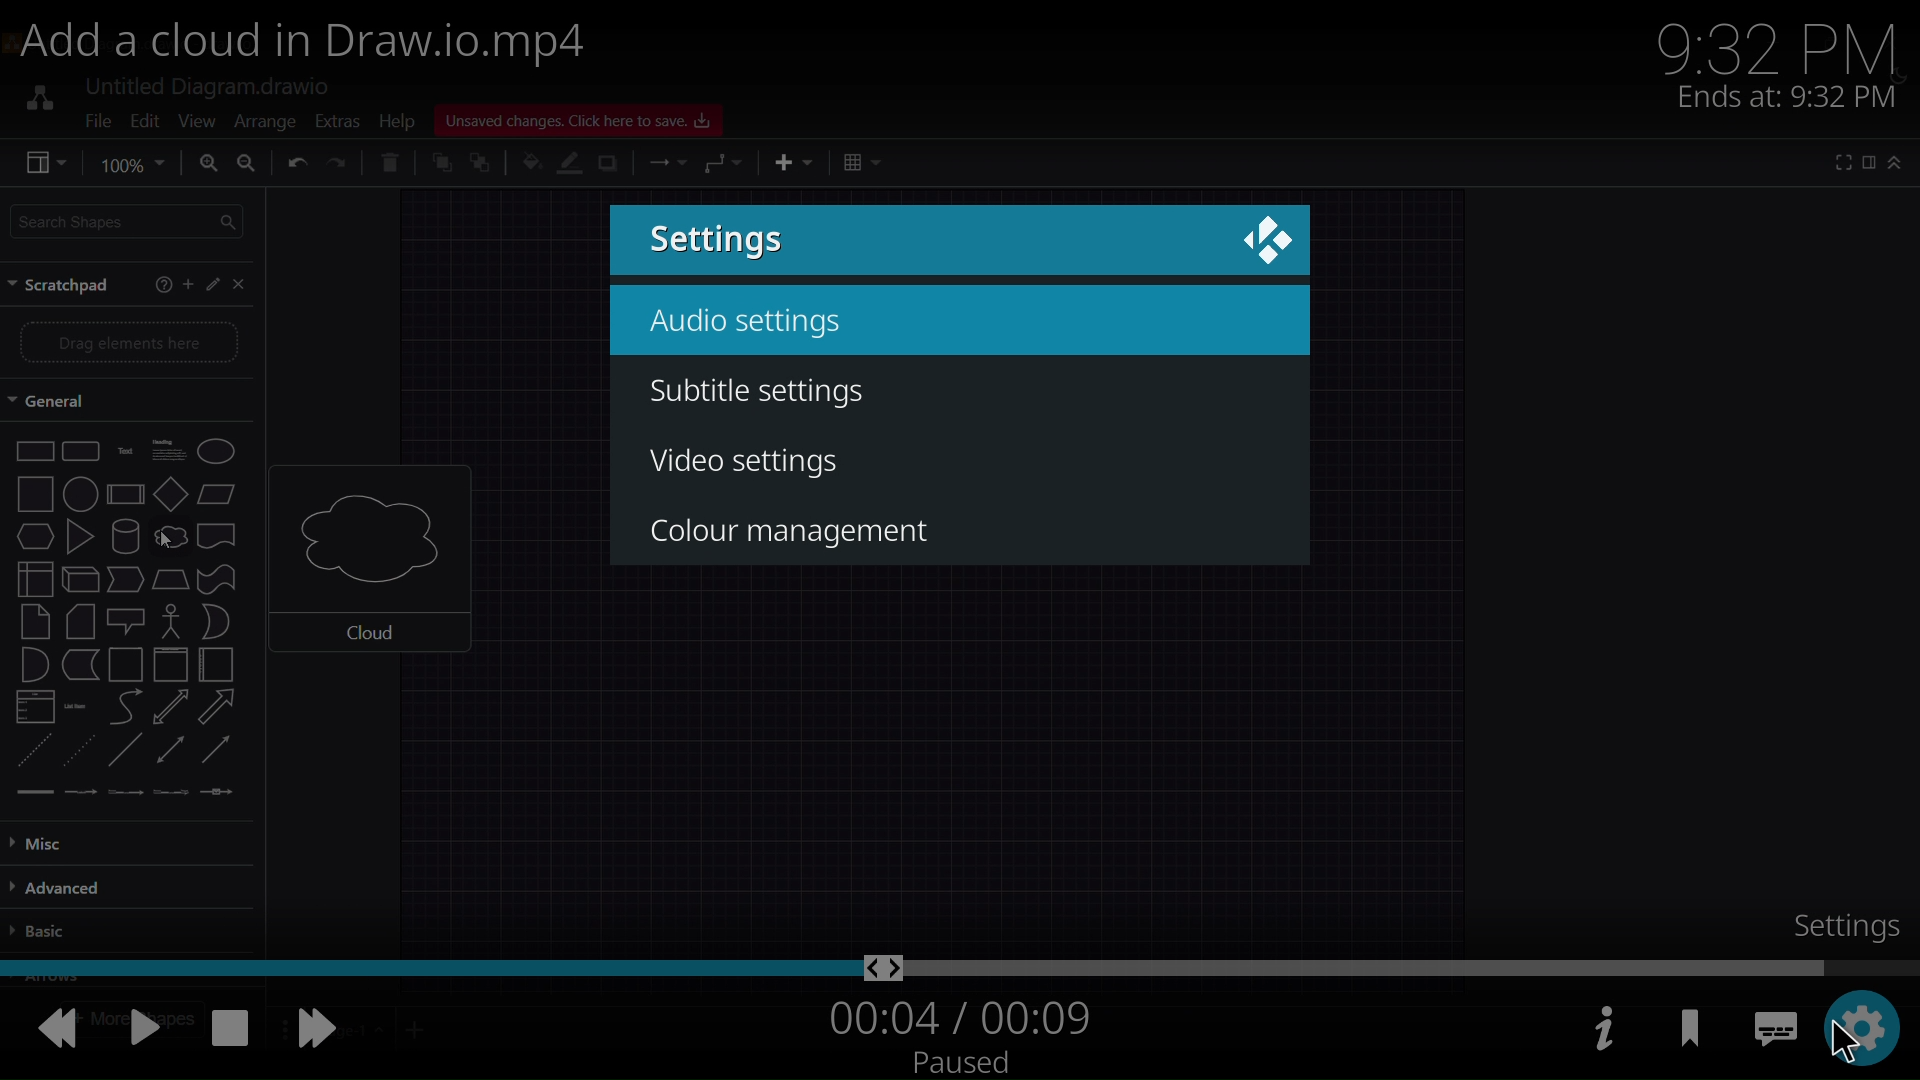 This screenshot has width=1920, height=1080. I want to click on Ends at: 9:32 PM, so click(1787, 96).